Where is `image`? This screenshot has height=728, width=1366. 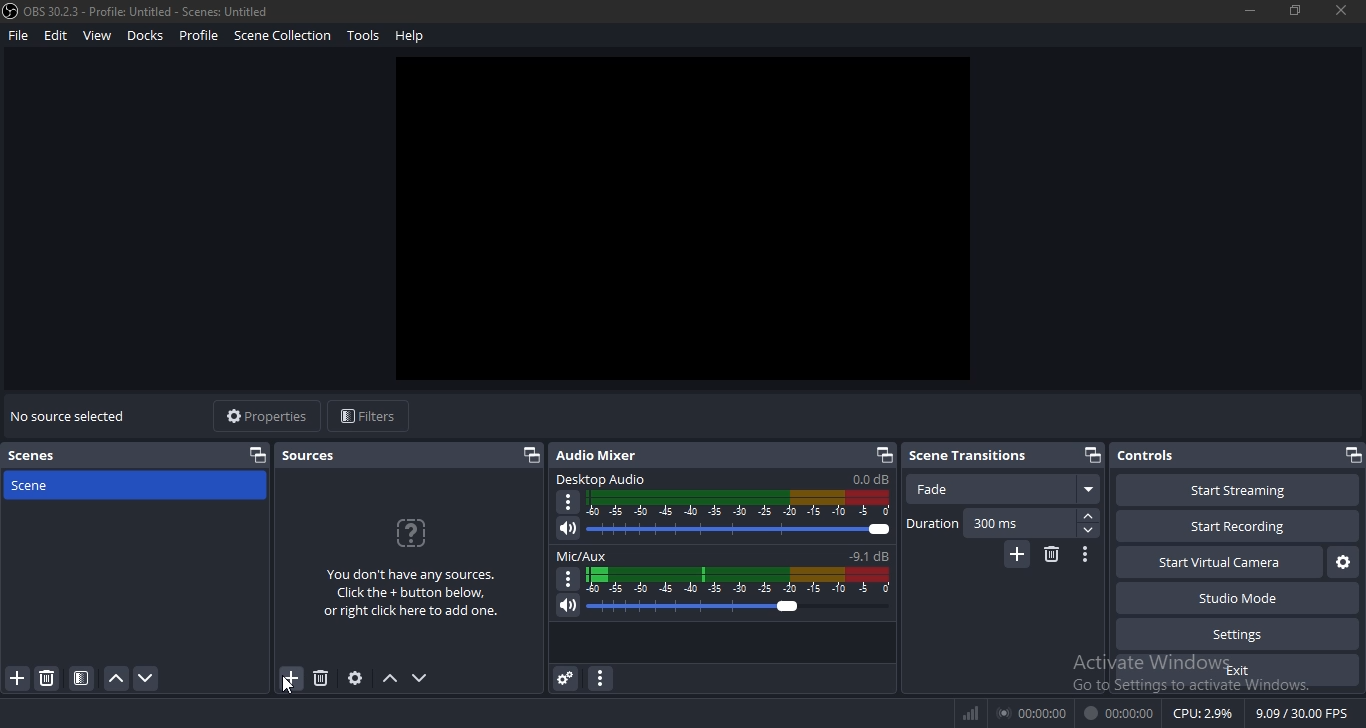
image is located at coordinates (682, 219).